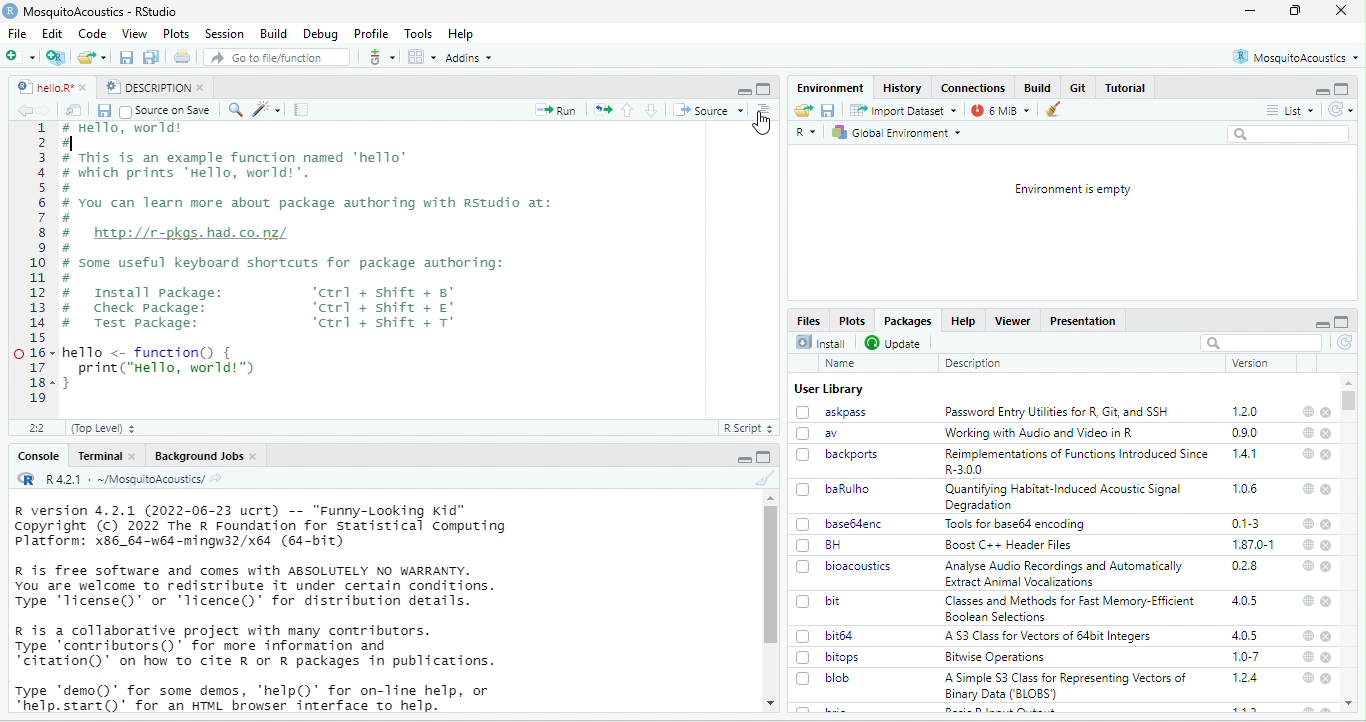 This screenshot has height=722, width=1366. Describe the element at coordinates (772, 575) in the screenshot. I see `scroll bar` at that location.